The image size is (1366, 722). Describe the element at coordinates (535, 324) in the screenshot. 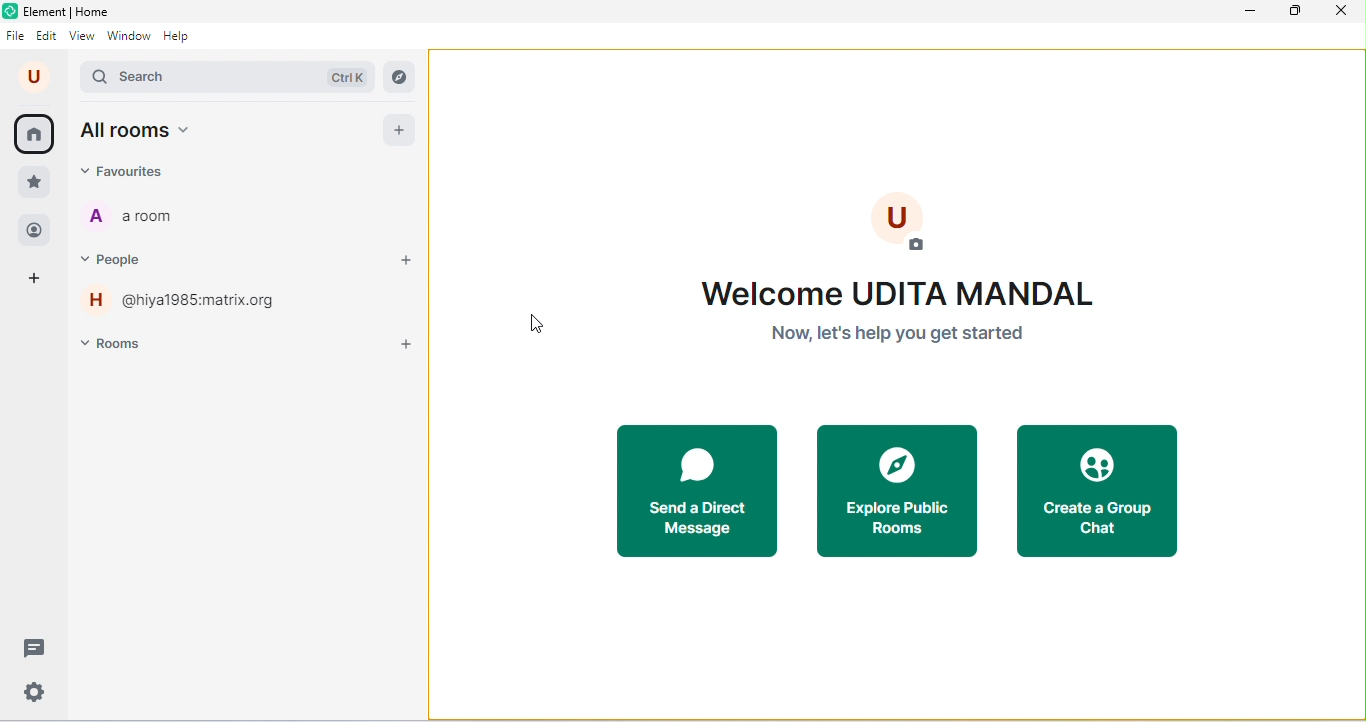

I see `cursor` at that location.